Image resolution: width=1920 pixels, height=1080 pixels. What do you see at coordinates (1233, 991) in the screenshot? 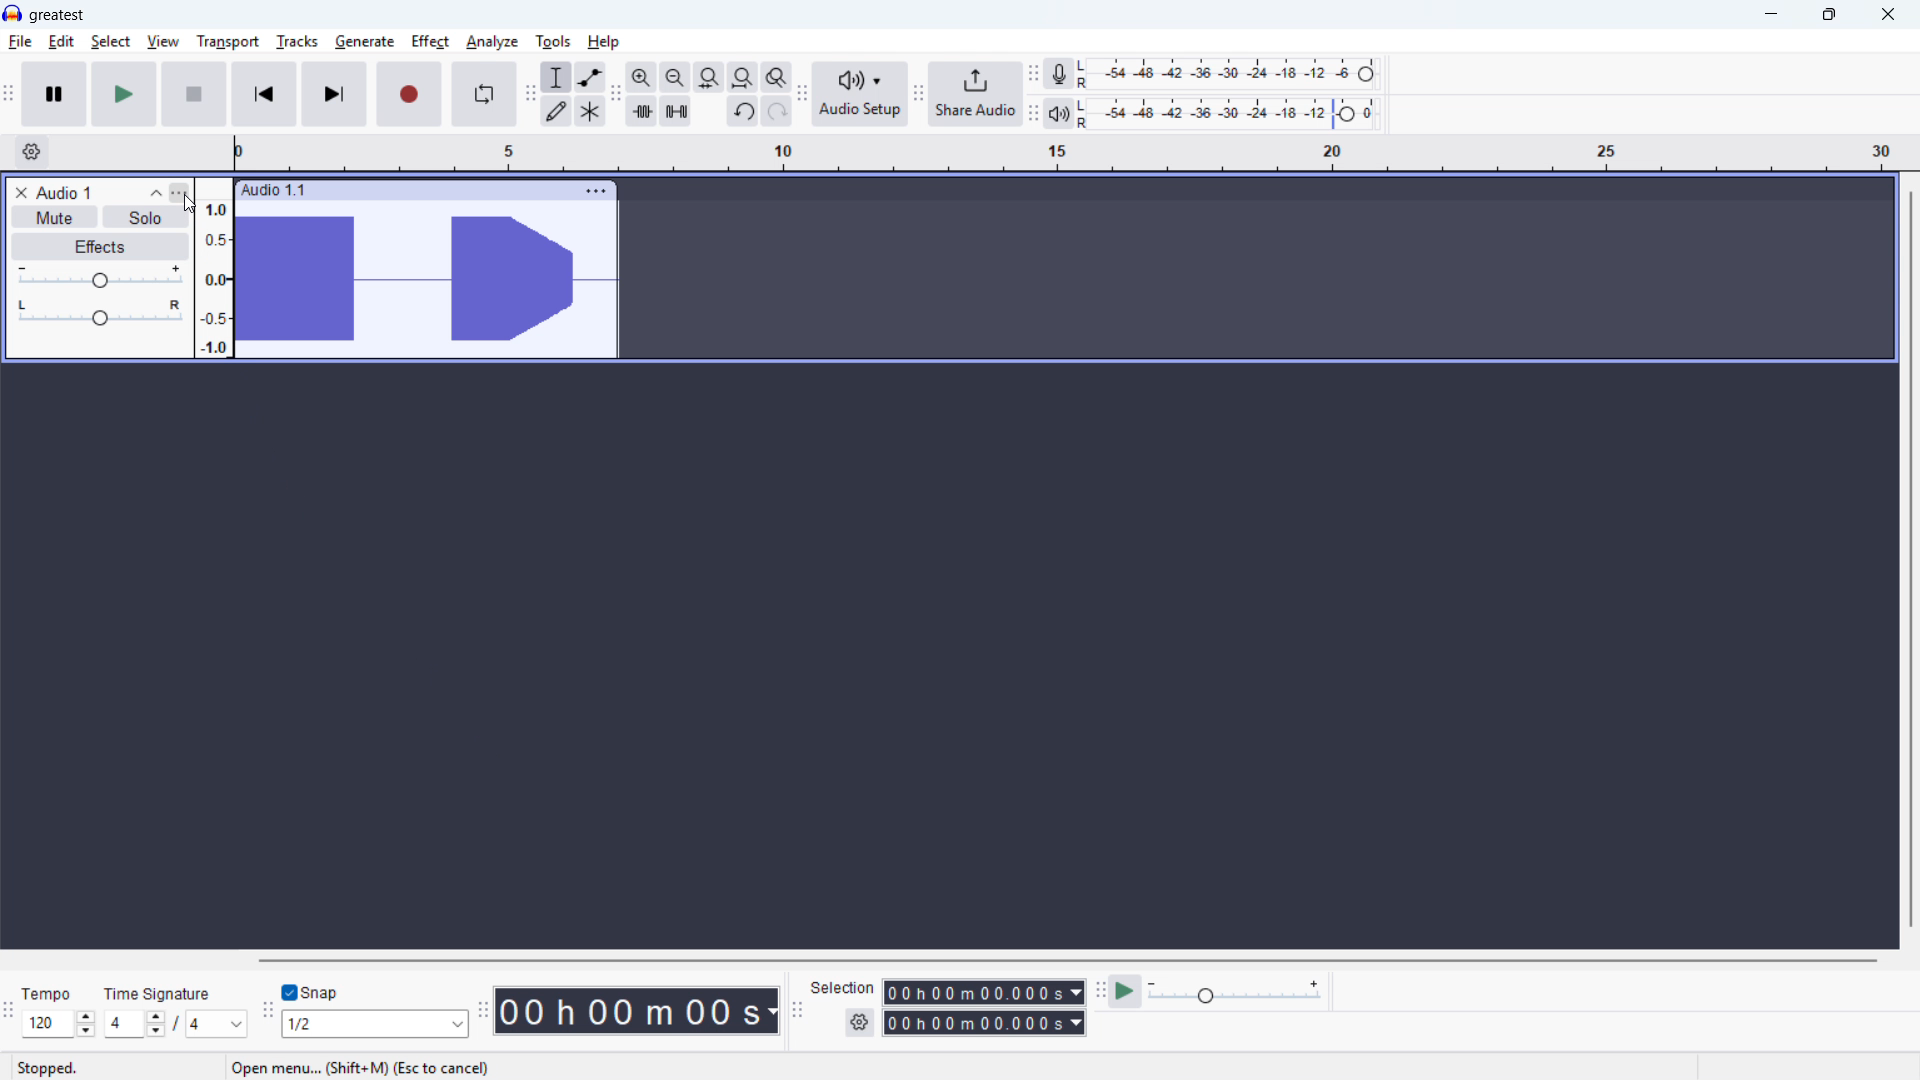
I see `playback speed` at bounding box center [1233, 991].